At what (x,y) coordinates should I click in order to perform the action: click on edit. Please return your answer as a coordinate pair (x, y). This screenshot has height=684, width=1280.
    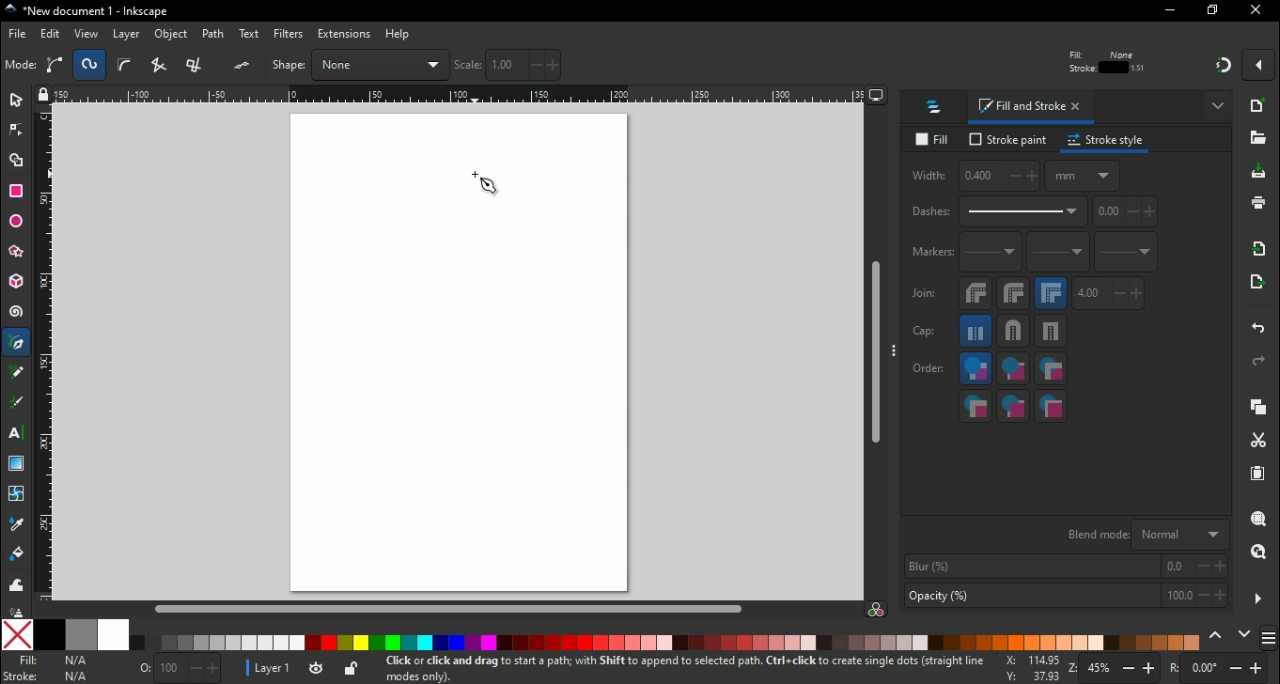
    Looking at the image, I should click on (50, 35).